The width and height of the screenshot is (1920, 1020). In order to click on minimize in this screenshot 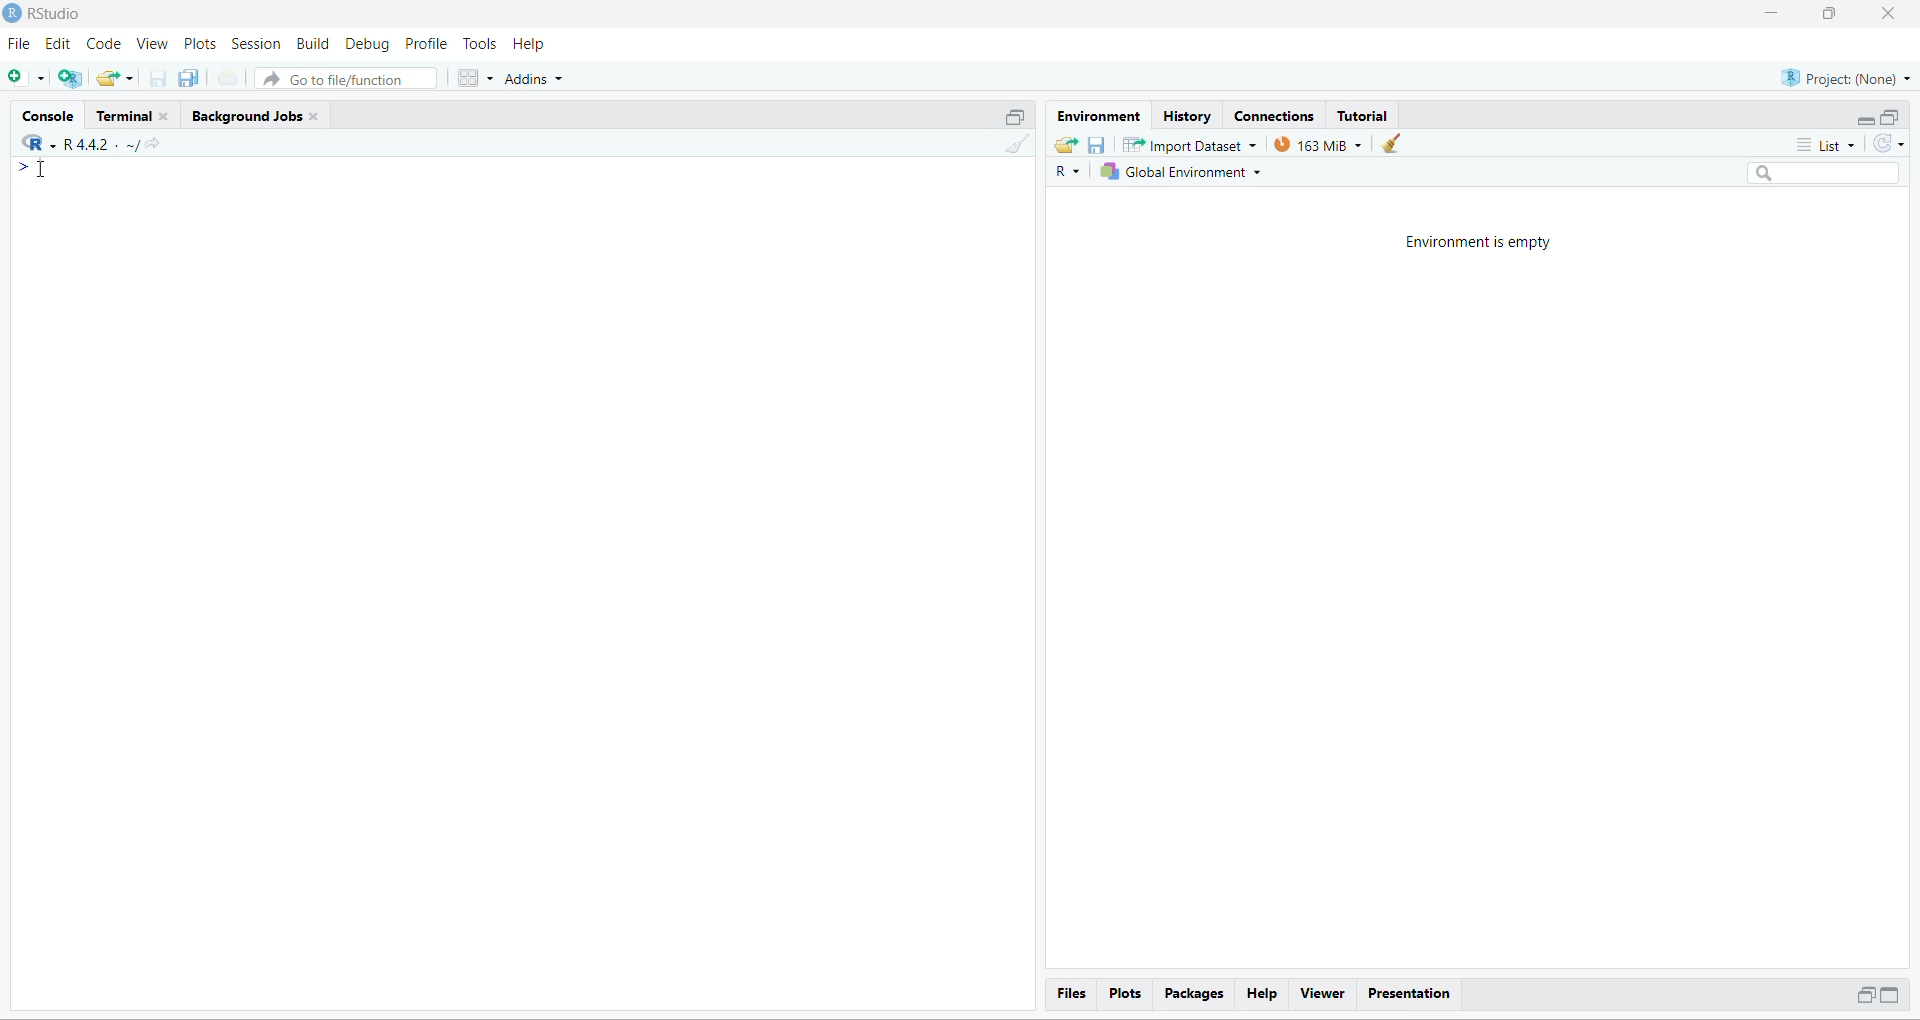, I will do `click(1866, 122)`.